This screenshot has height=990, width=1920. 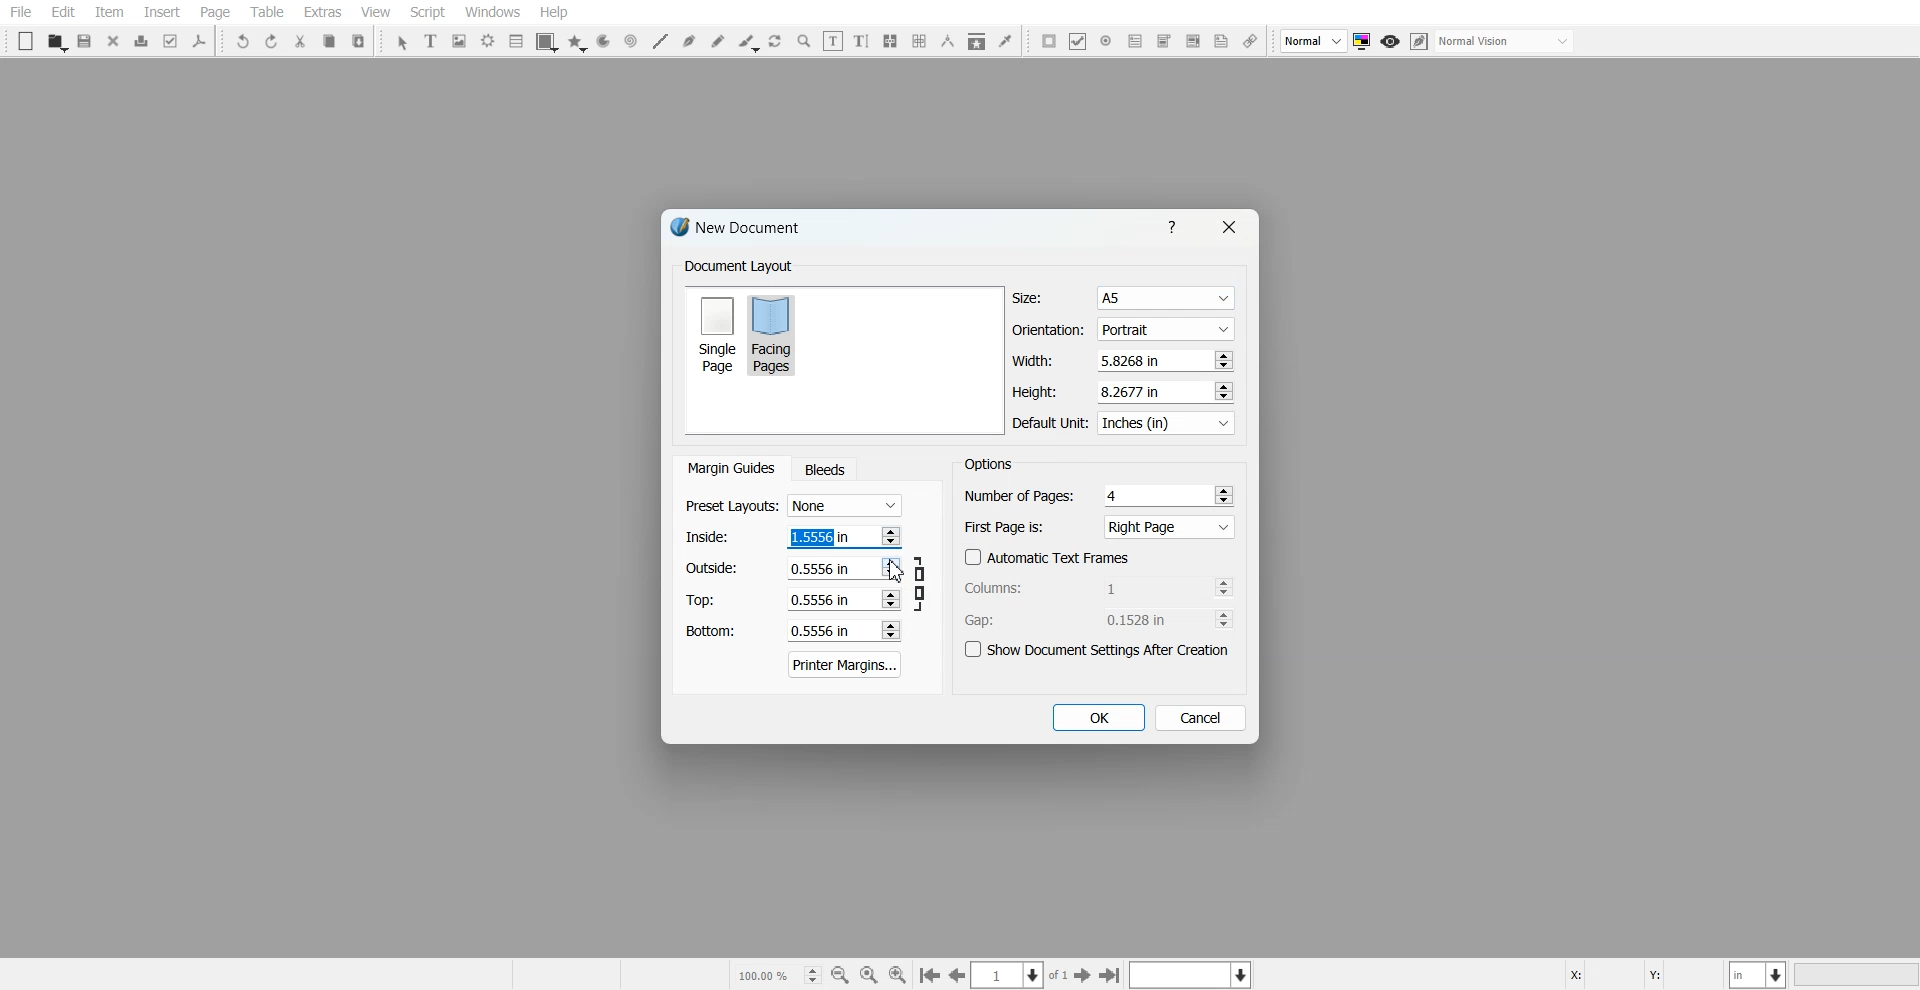 I want to click on Select visual appearance of the display, so click(x=1506, y=42).